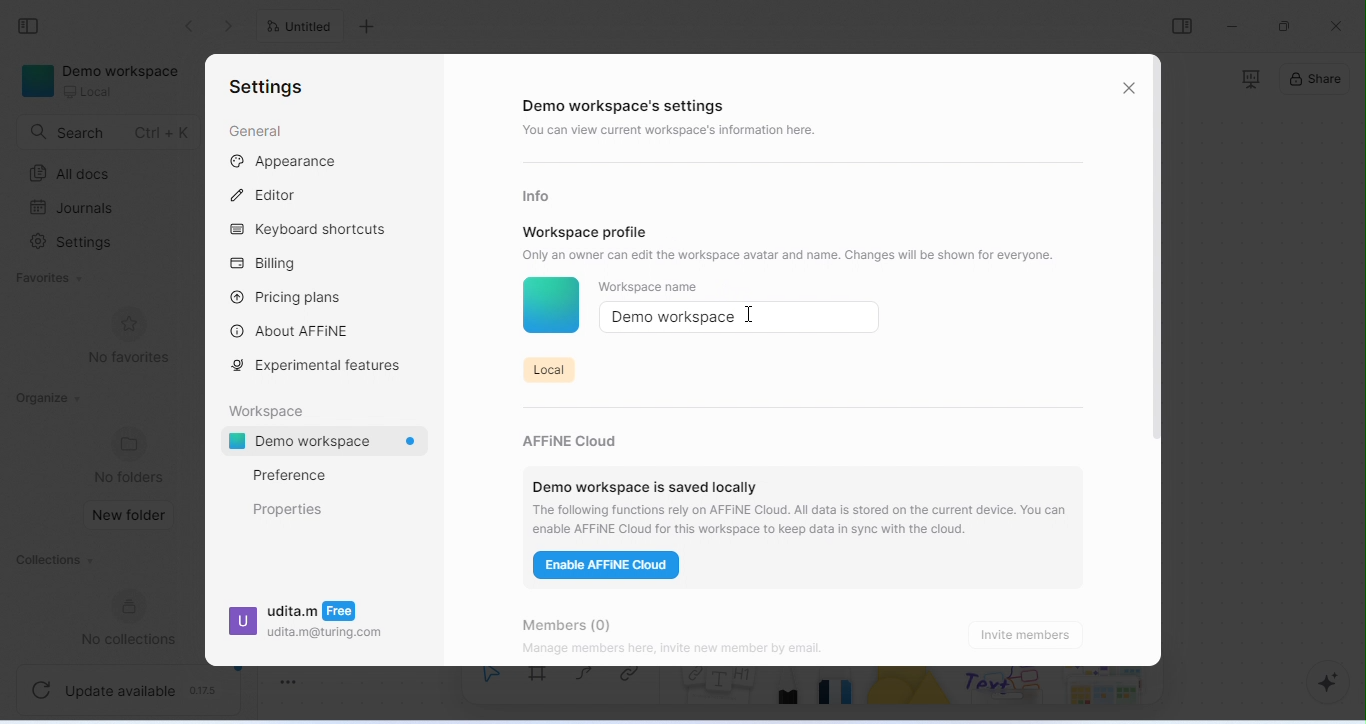  I want to click on settings, so click(75, 244).